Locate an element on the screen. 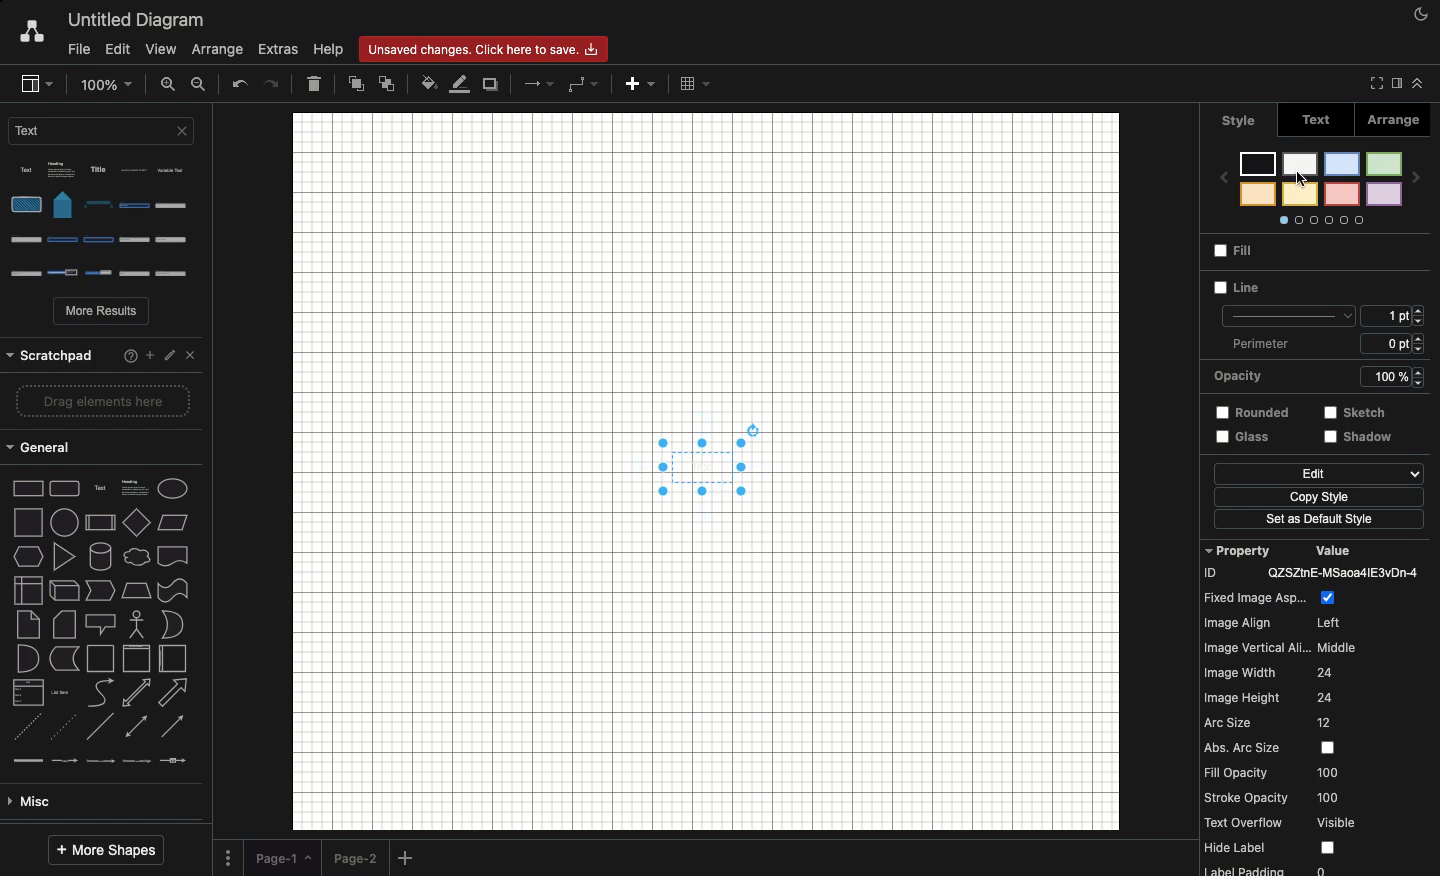  Size is located at coordinates (1396, 330).